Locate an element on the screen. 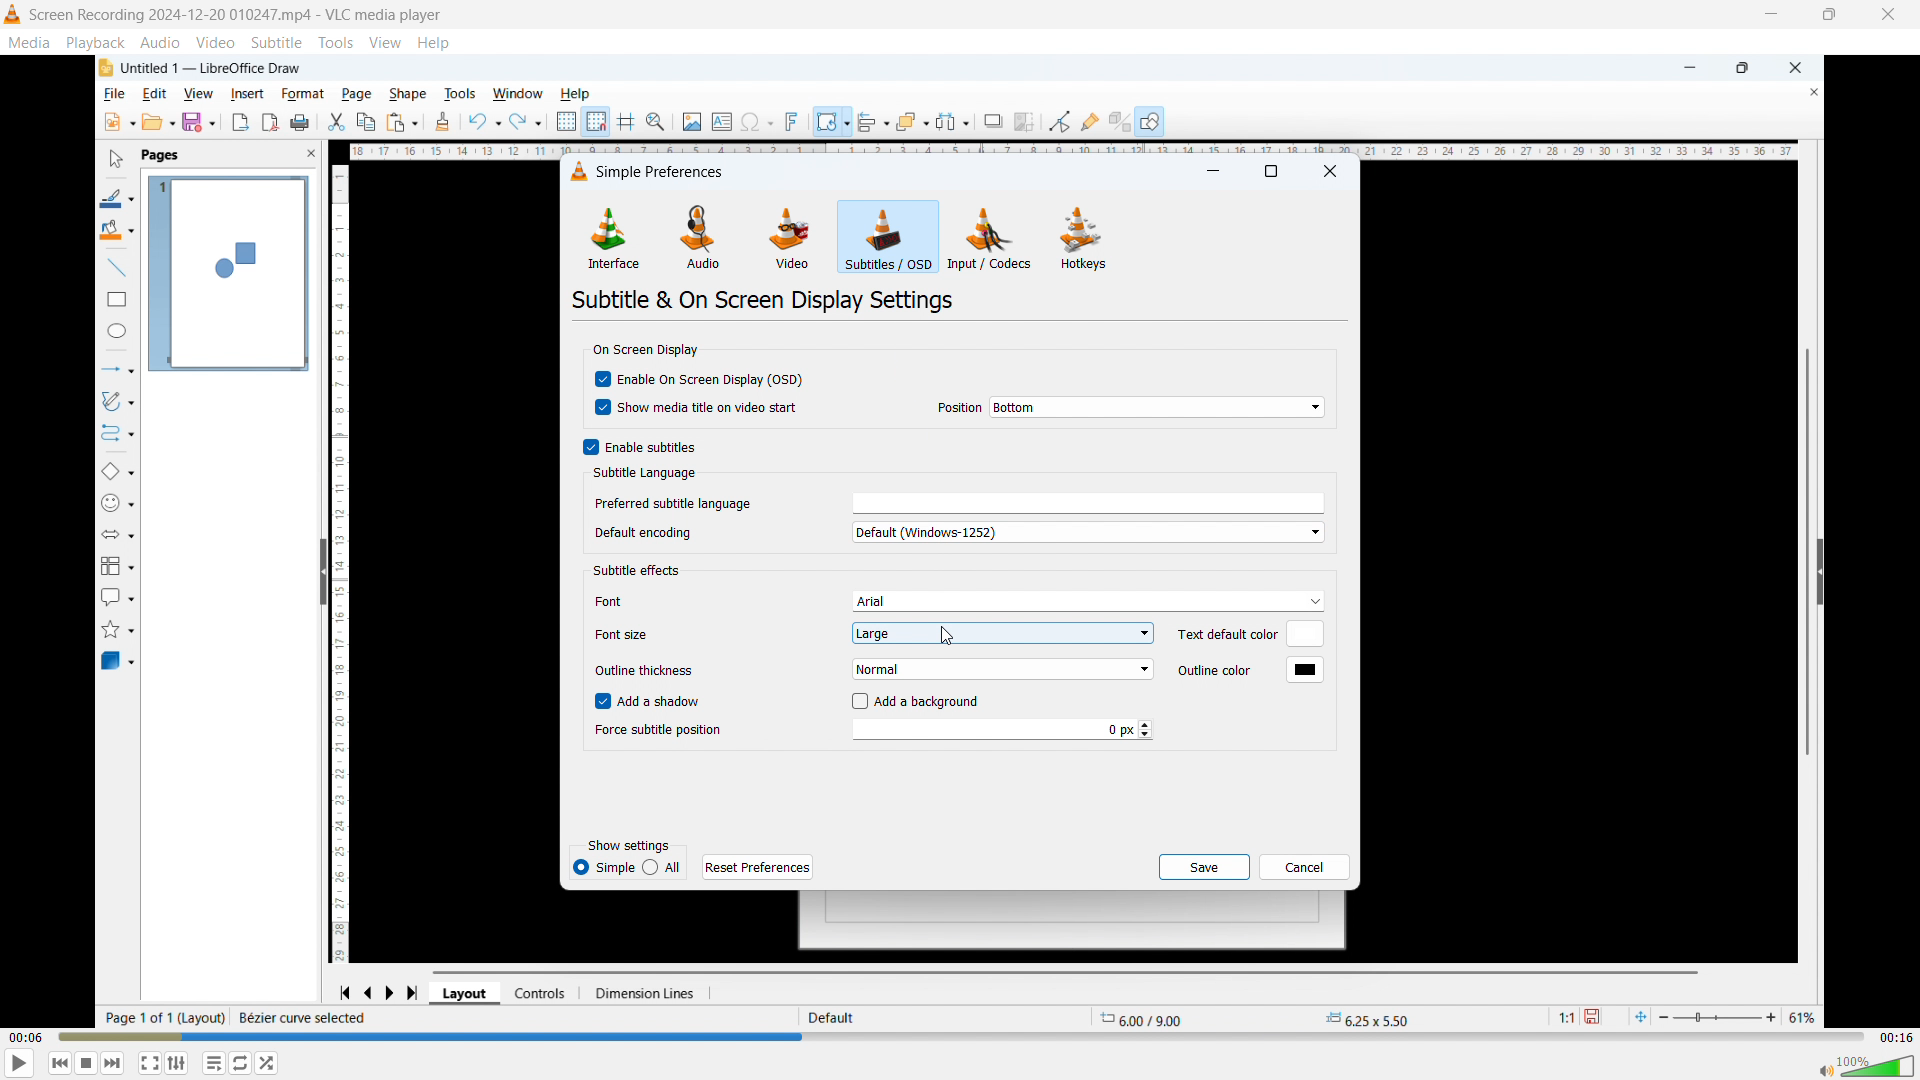 Image resolution: width=1920 pixels, height=1080 pixels. Simple is located at coordinates (603, 870).